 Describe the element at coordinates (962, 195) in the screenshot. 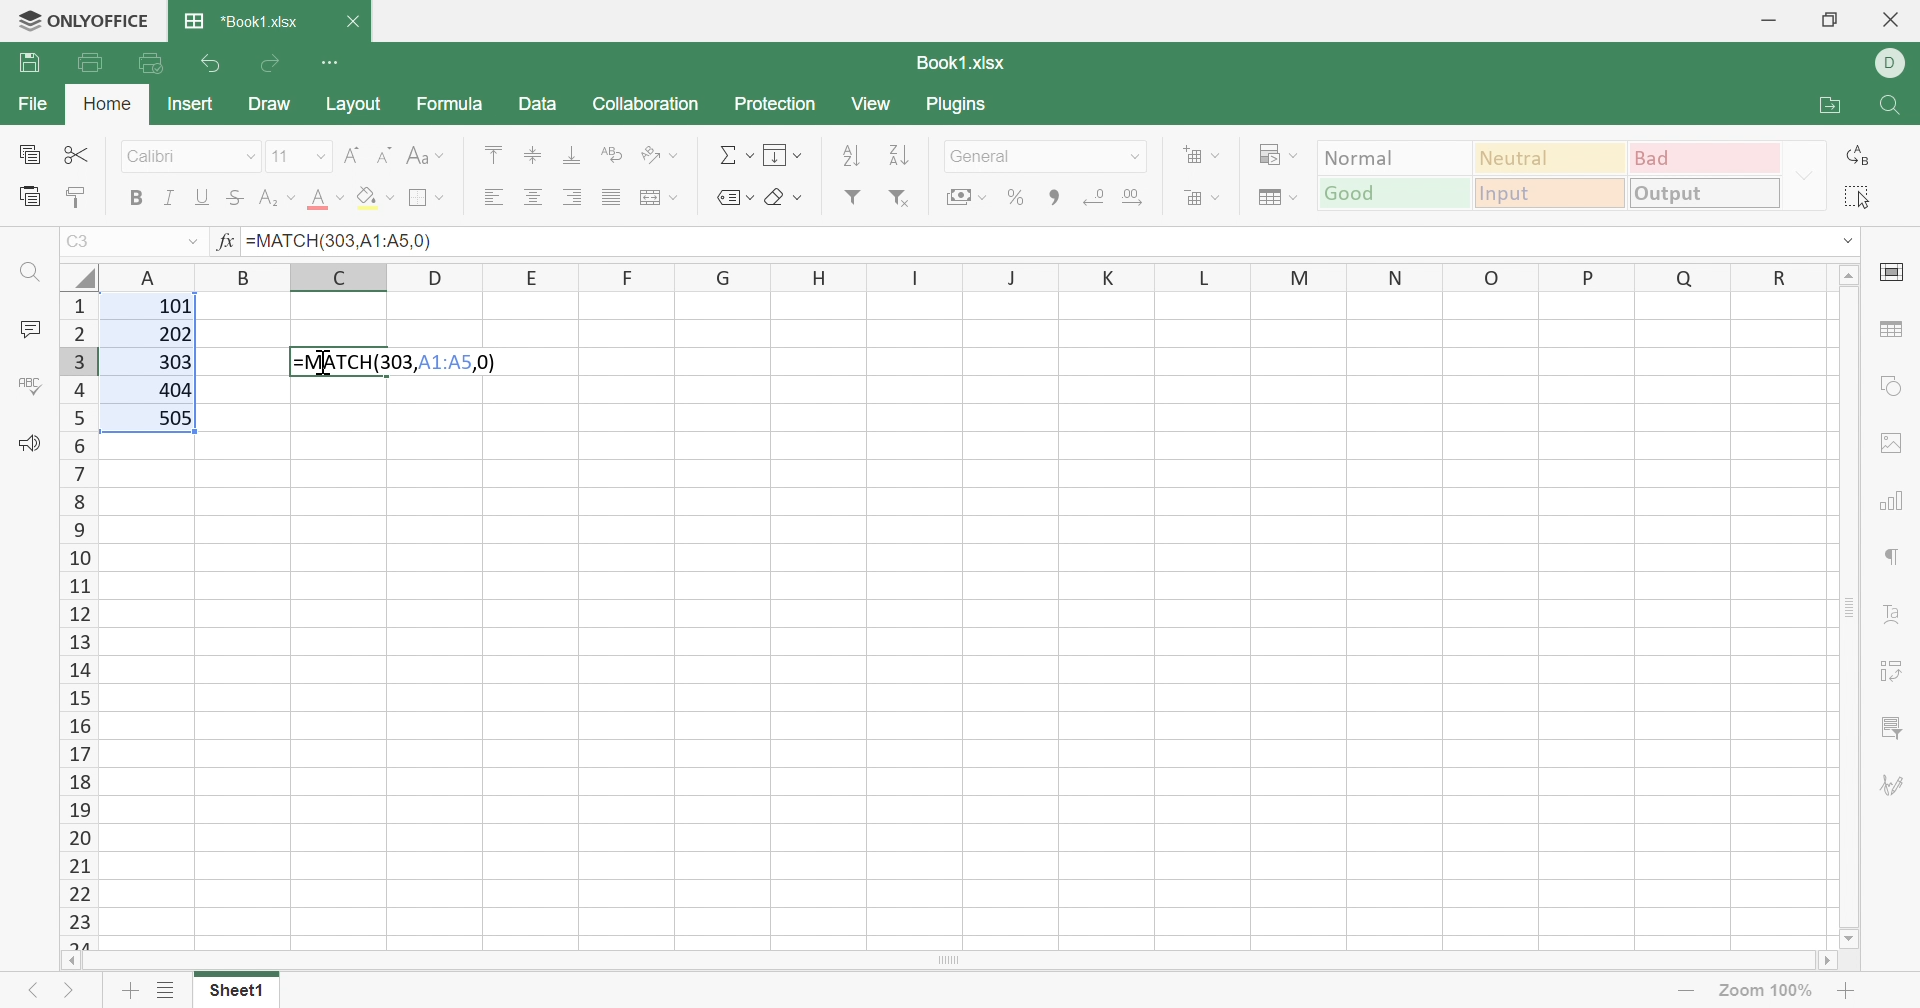

I see `Currency style` at that location.